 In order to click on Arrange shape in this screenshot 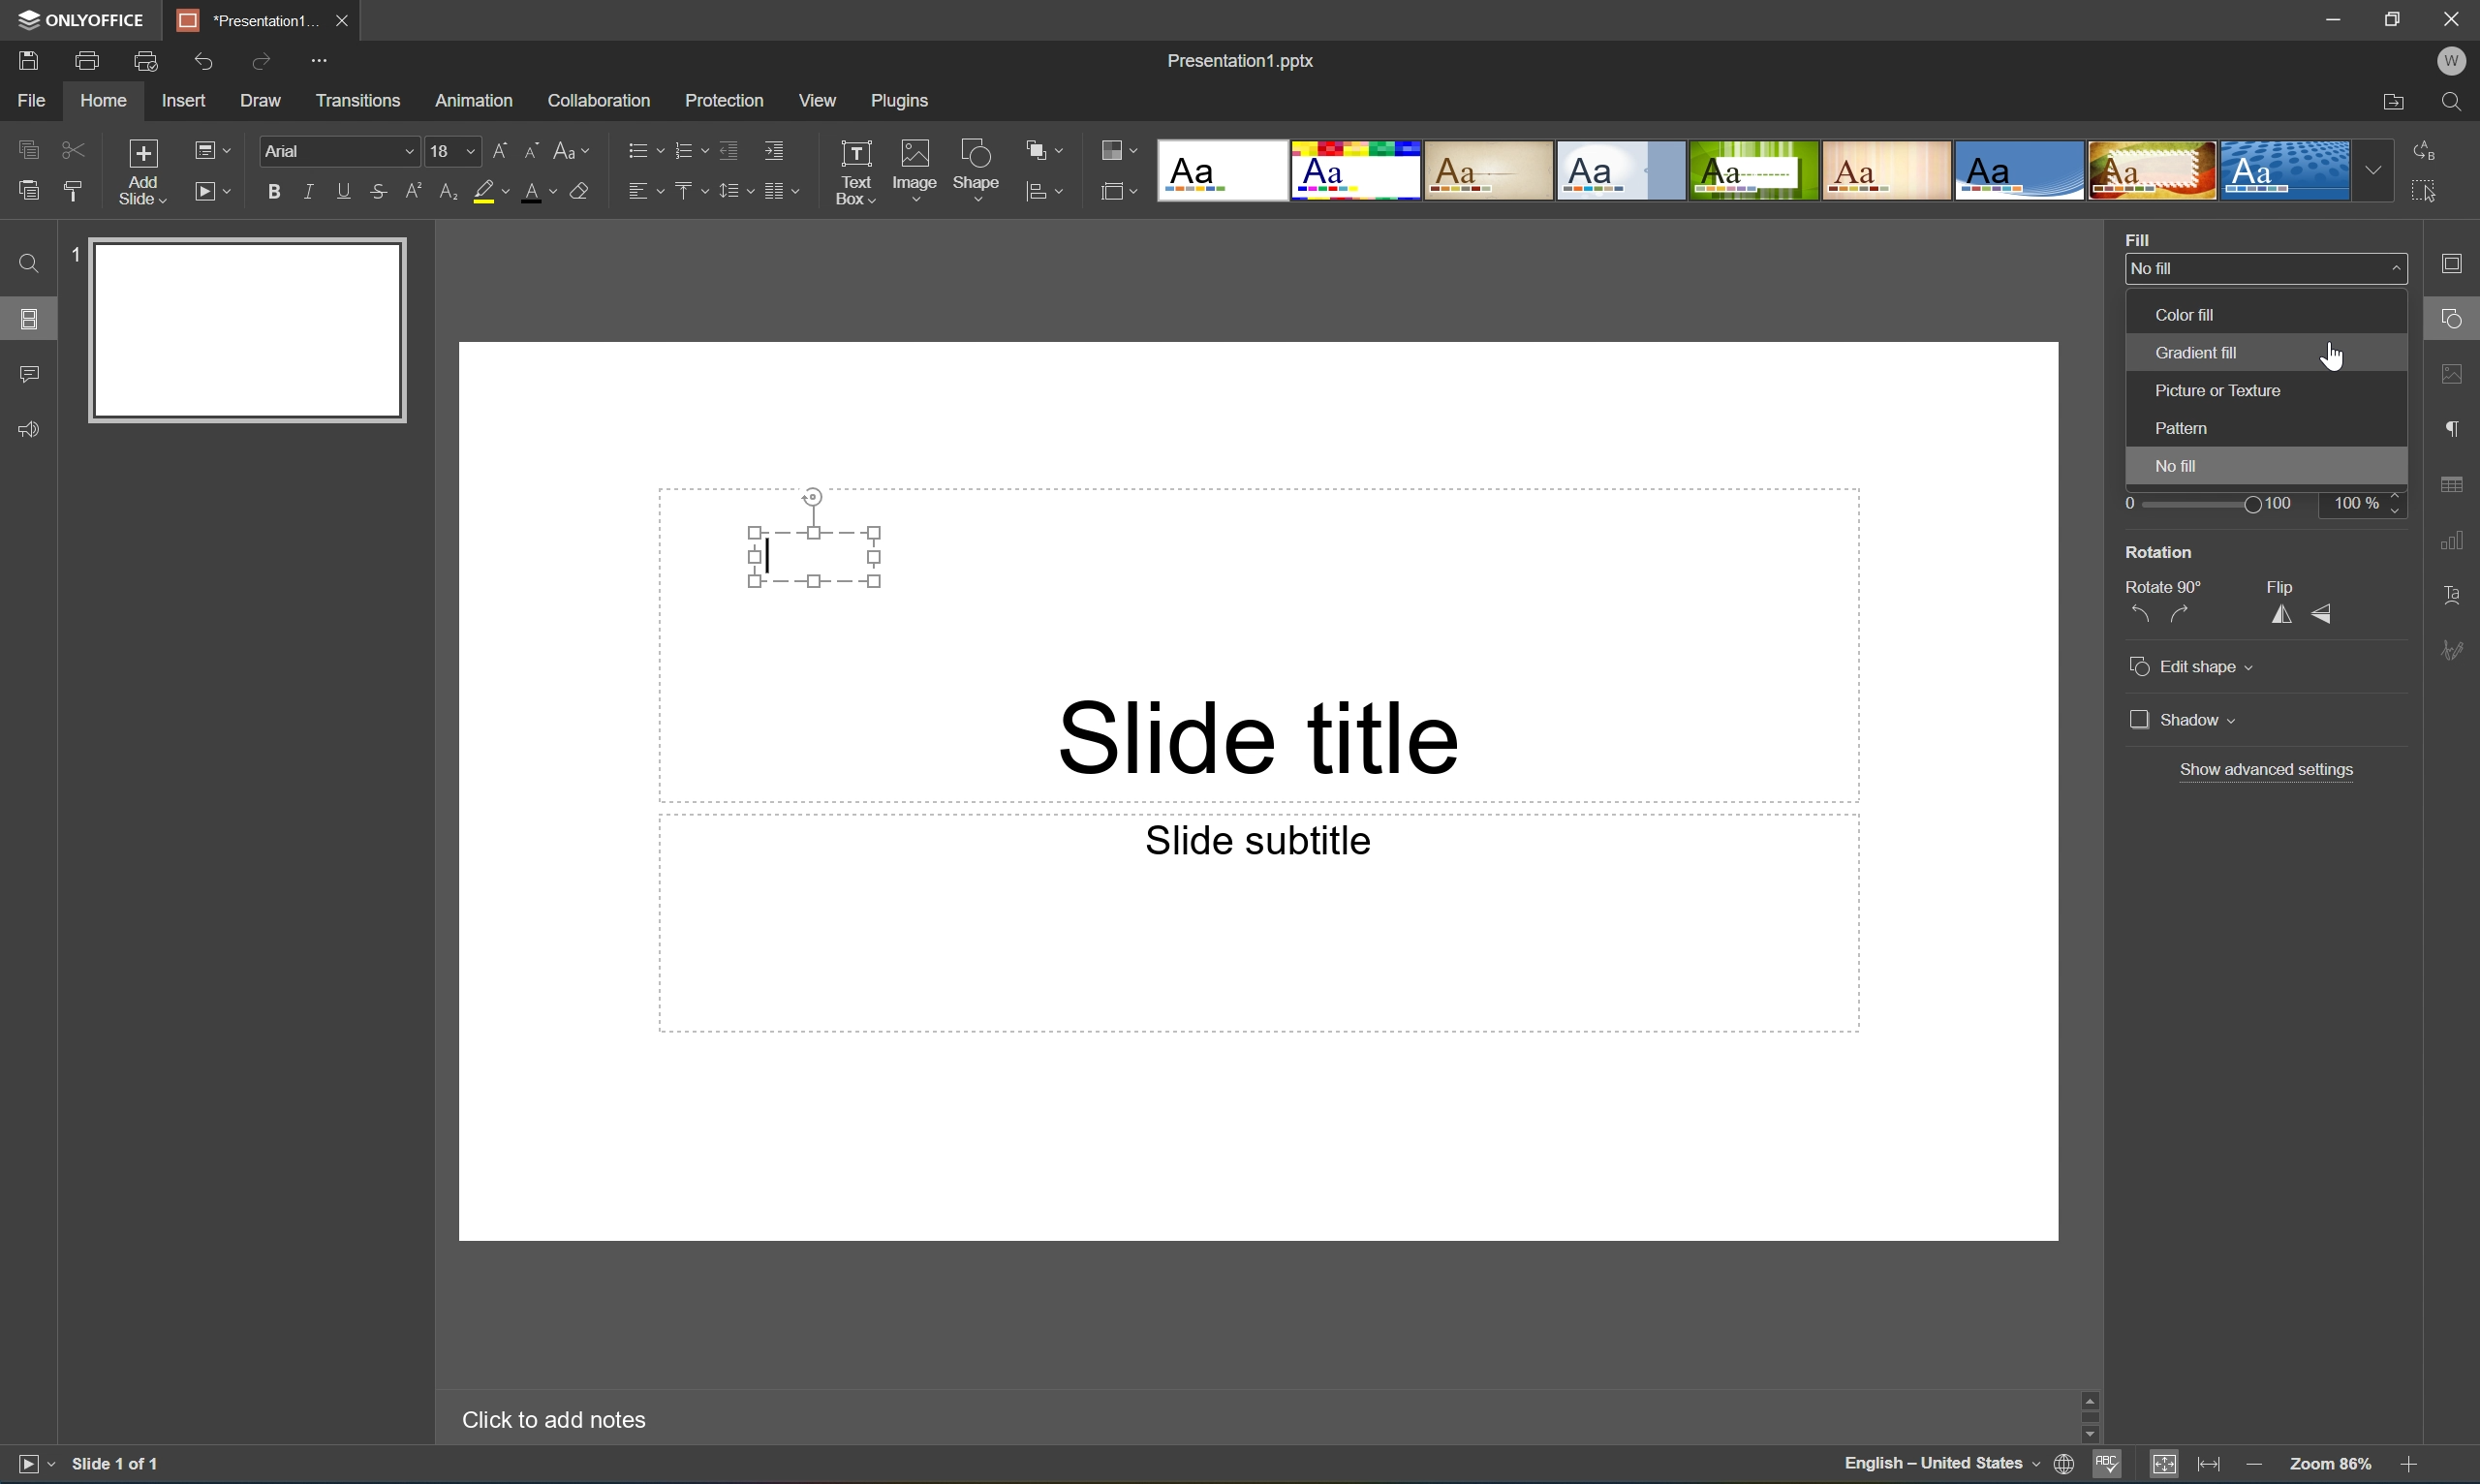, I will do `click(1050, 151)`.